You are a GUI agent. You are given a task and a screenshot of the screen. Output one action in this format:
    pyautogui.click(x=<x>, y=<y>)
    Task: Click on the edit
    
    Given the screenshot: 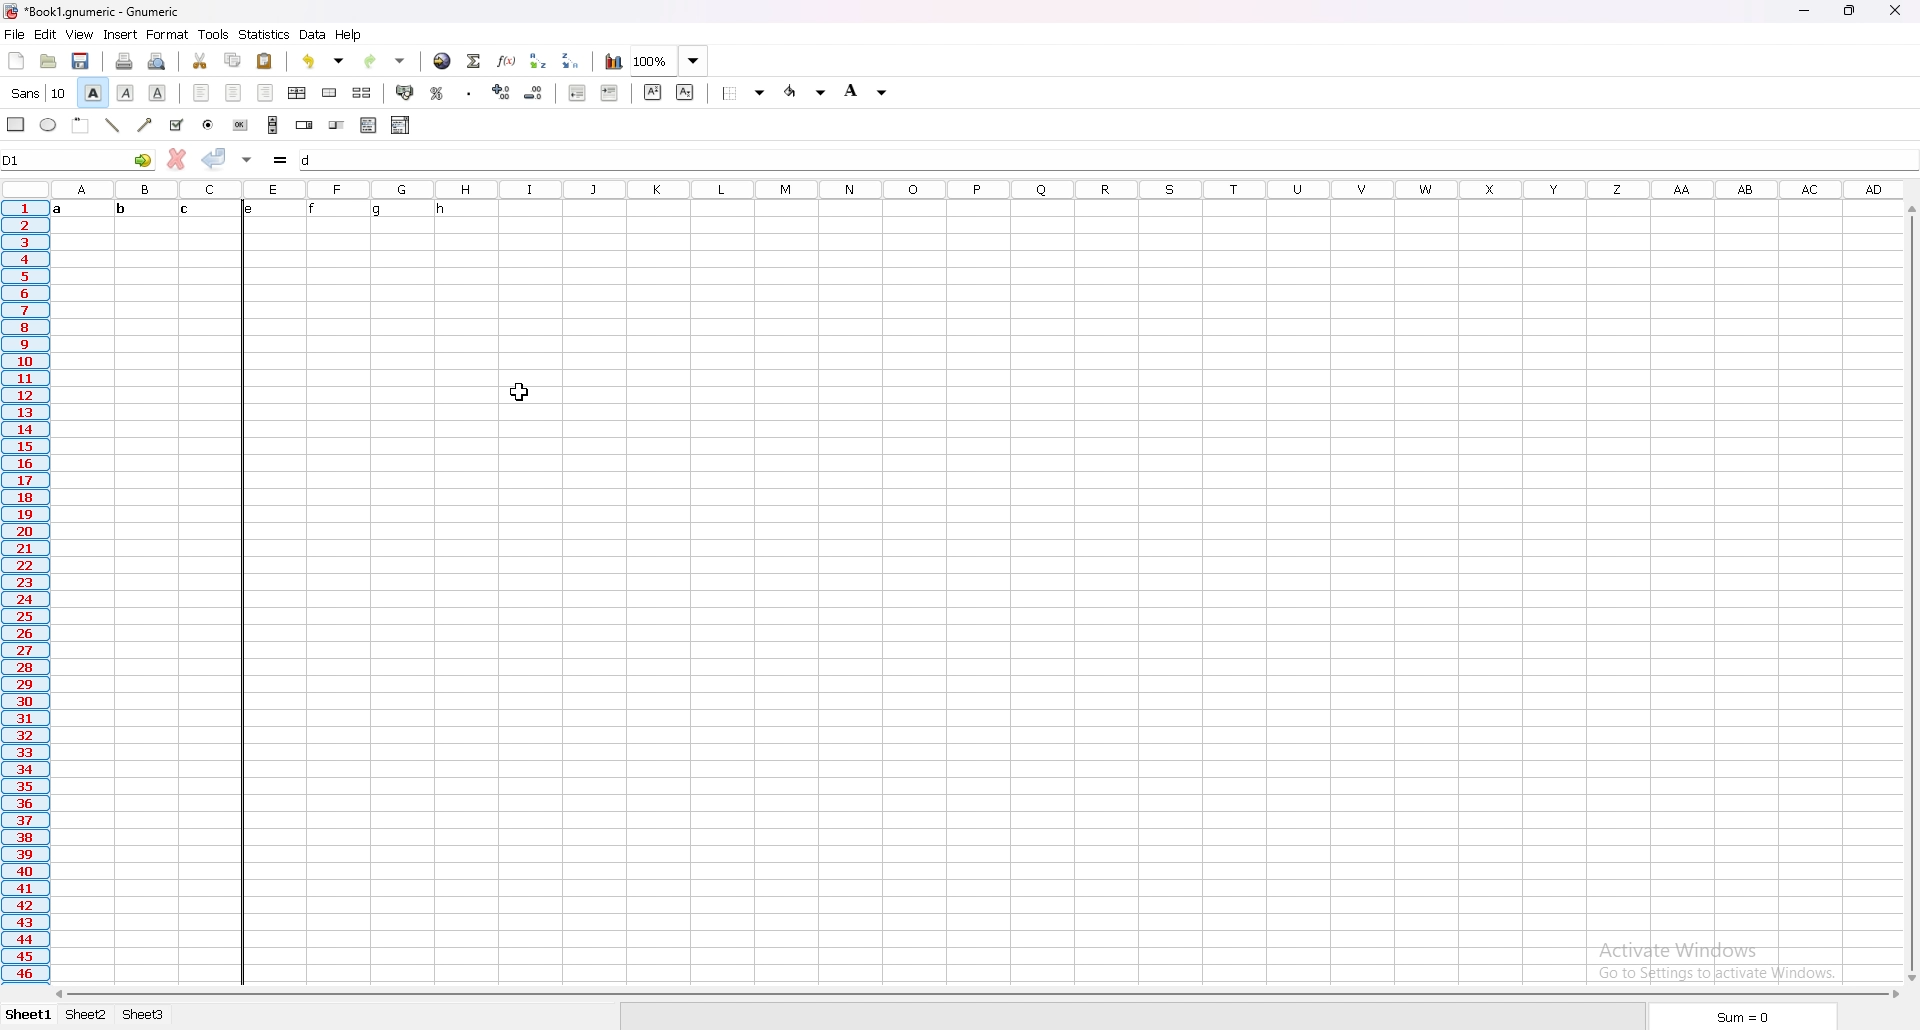 What is the action you would take?
    pyautogui.click(x=45, y=34)
    